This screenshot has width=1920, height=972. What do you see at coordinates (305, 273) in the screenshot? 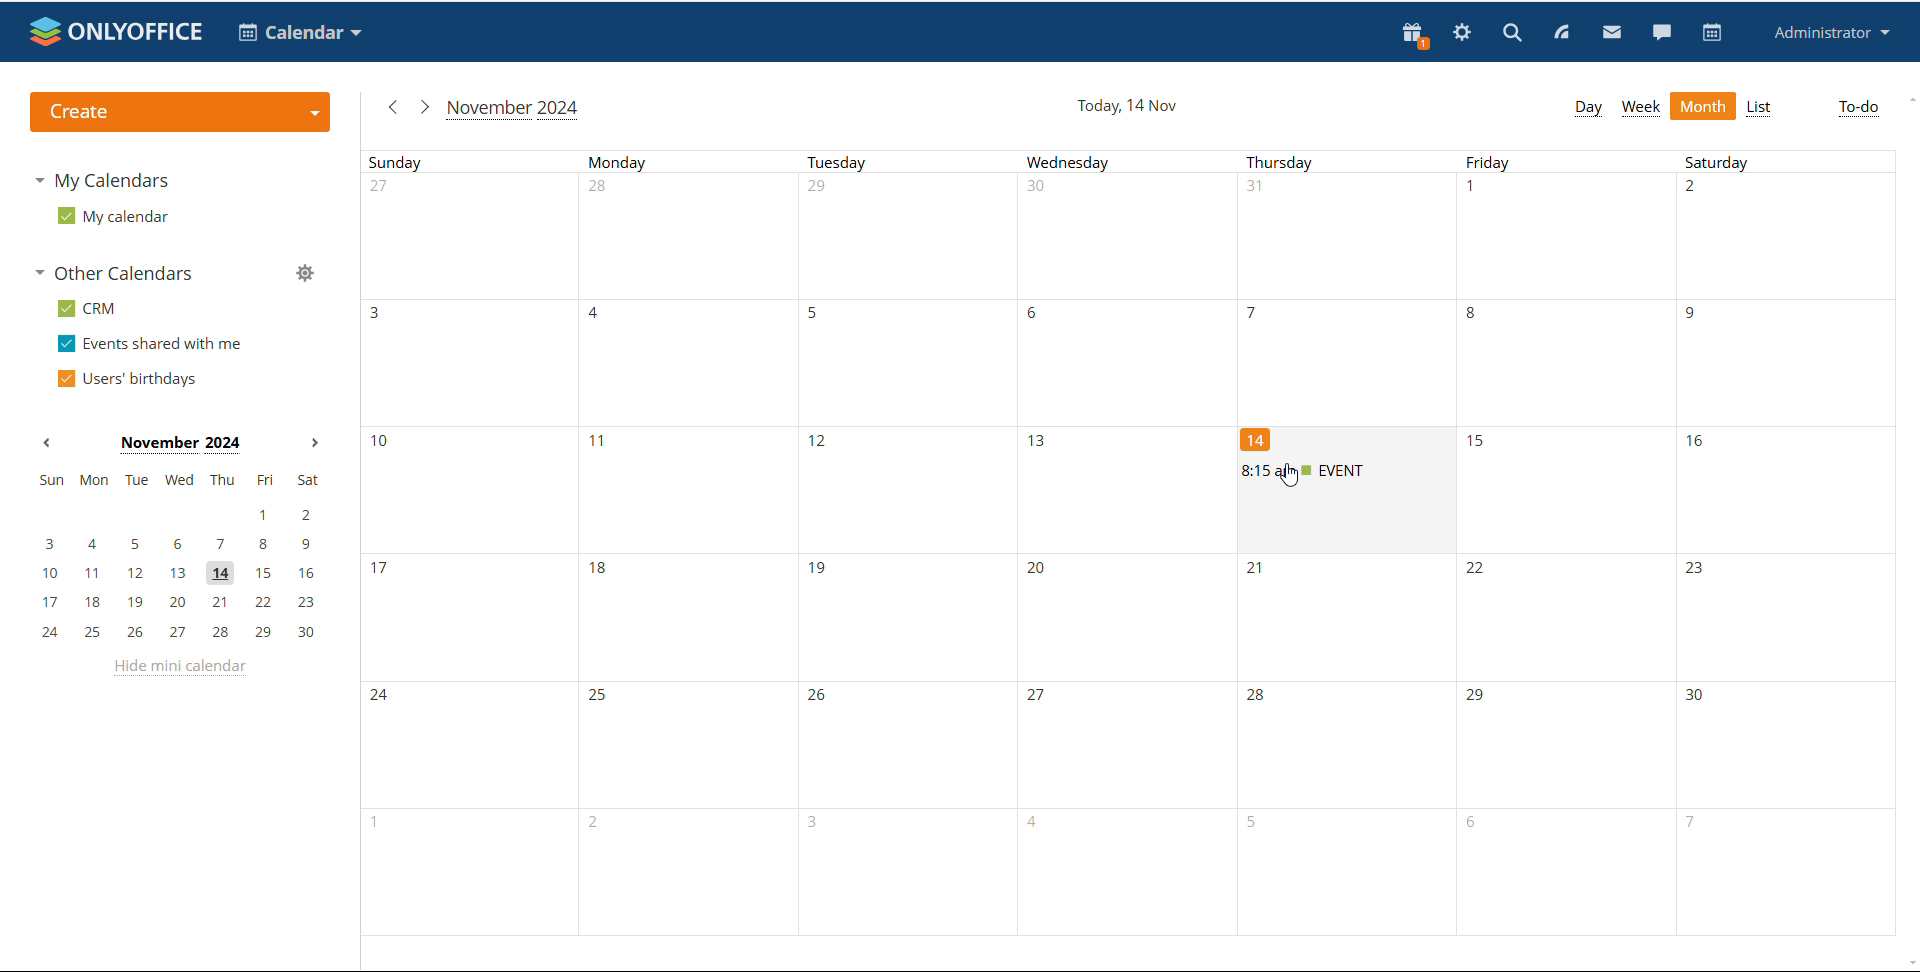
I see `manage` at bounding box center [305, 273].